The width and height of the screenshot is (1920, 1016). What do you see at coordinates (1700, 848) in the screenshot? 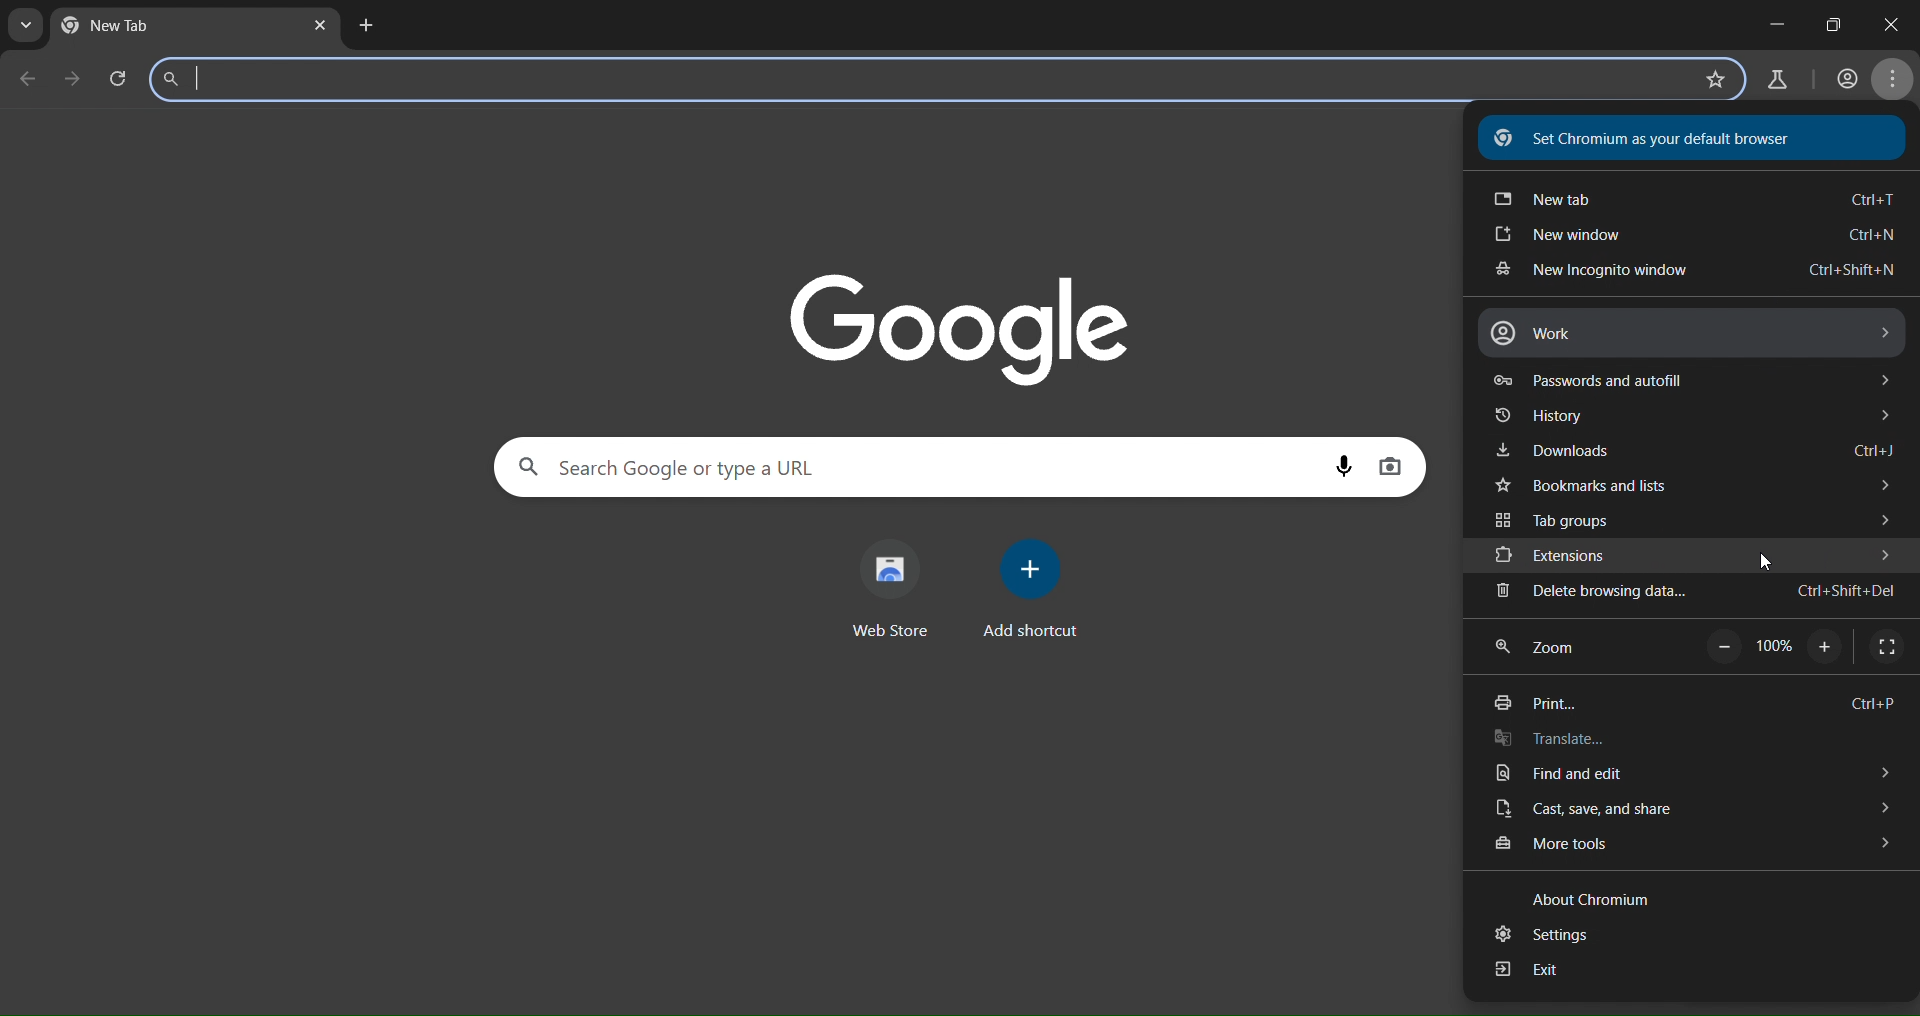
I see `more tools` at bounding box center [1700, 848].